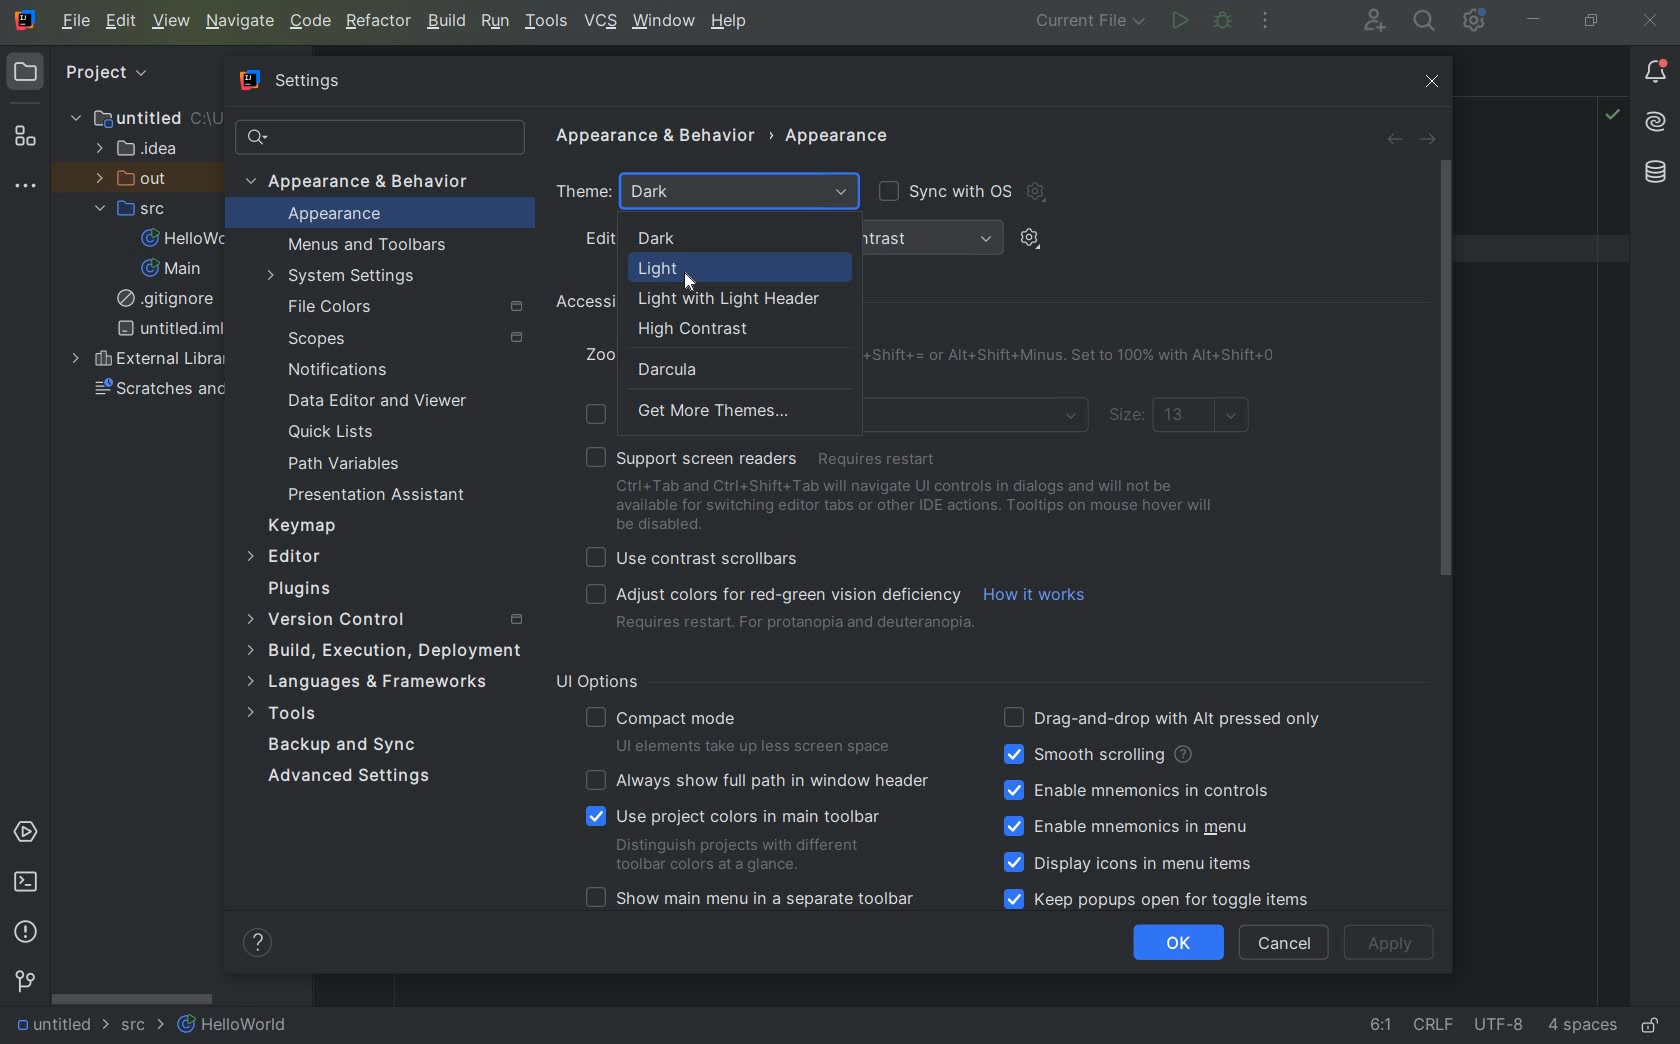  I want to click on close, so click(1436, 82).